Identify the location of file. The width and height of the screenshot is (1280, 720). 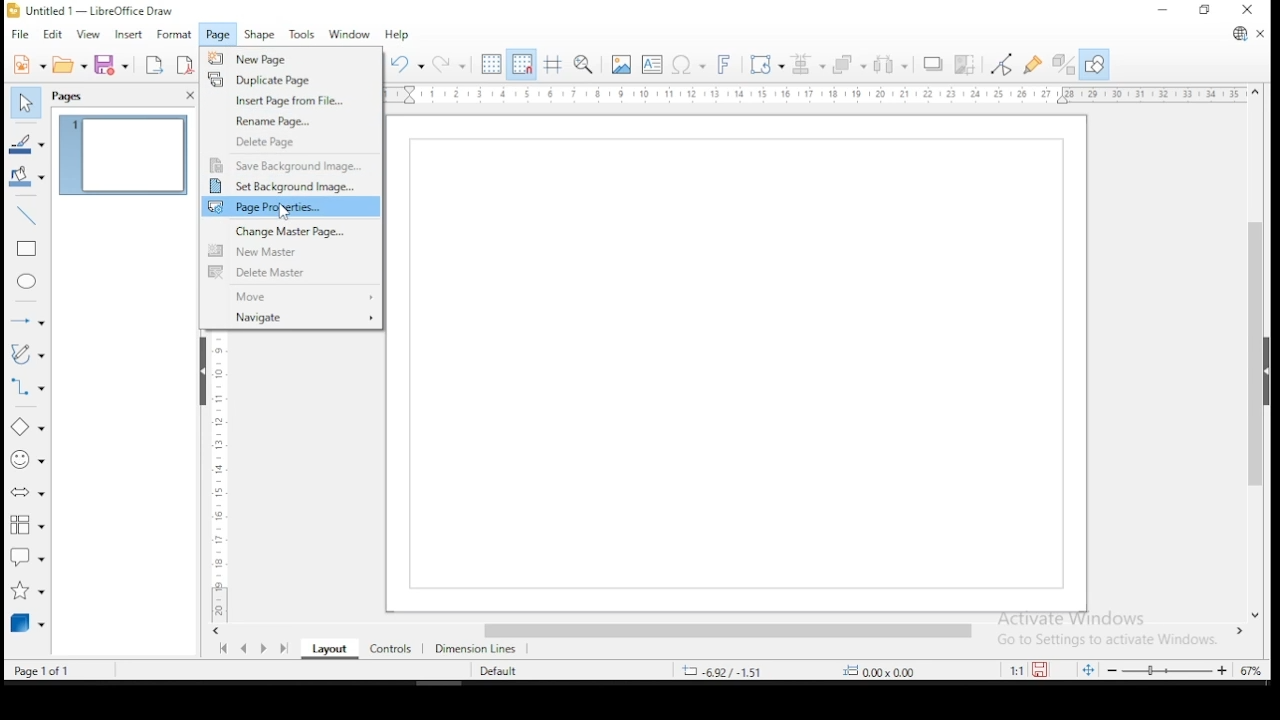
(19, 35).